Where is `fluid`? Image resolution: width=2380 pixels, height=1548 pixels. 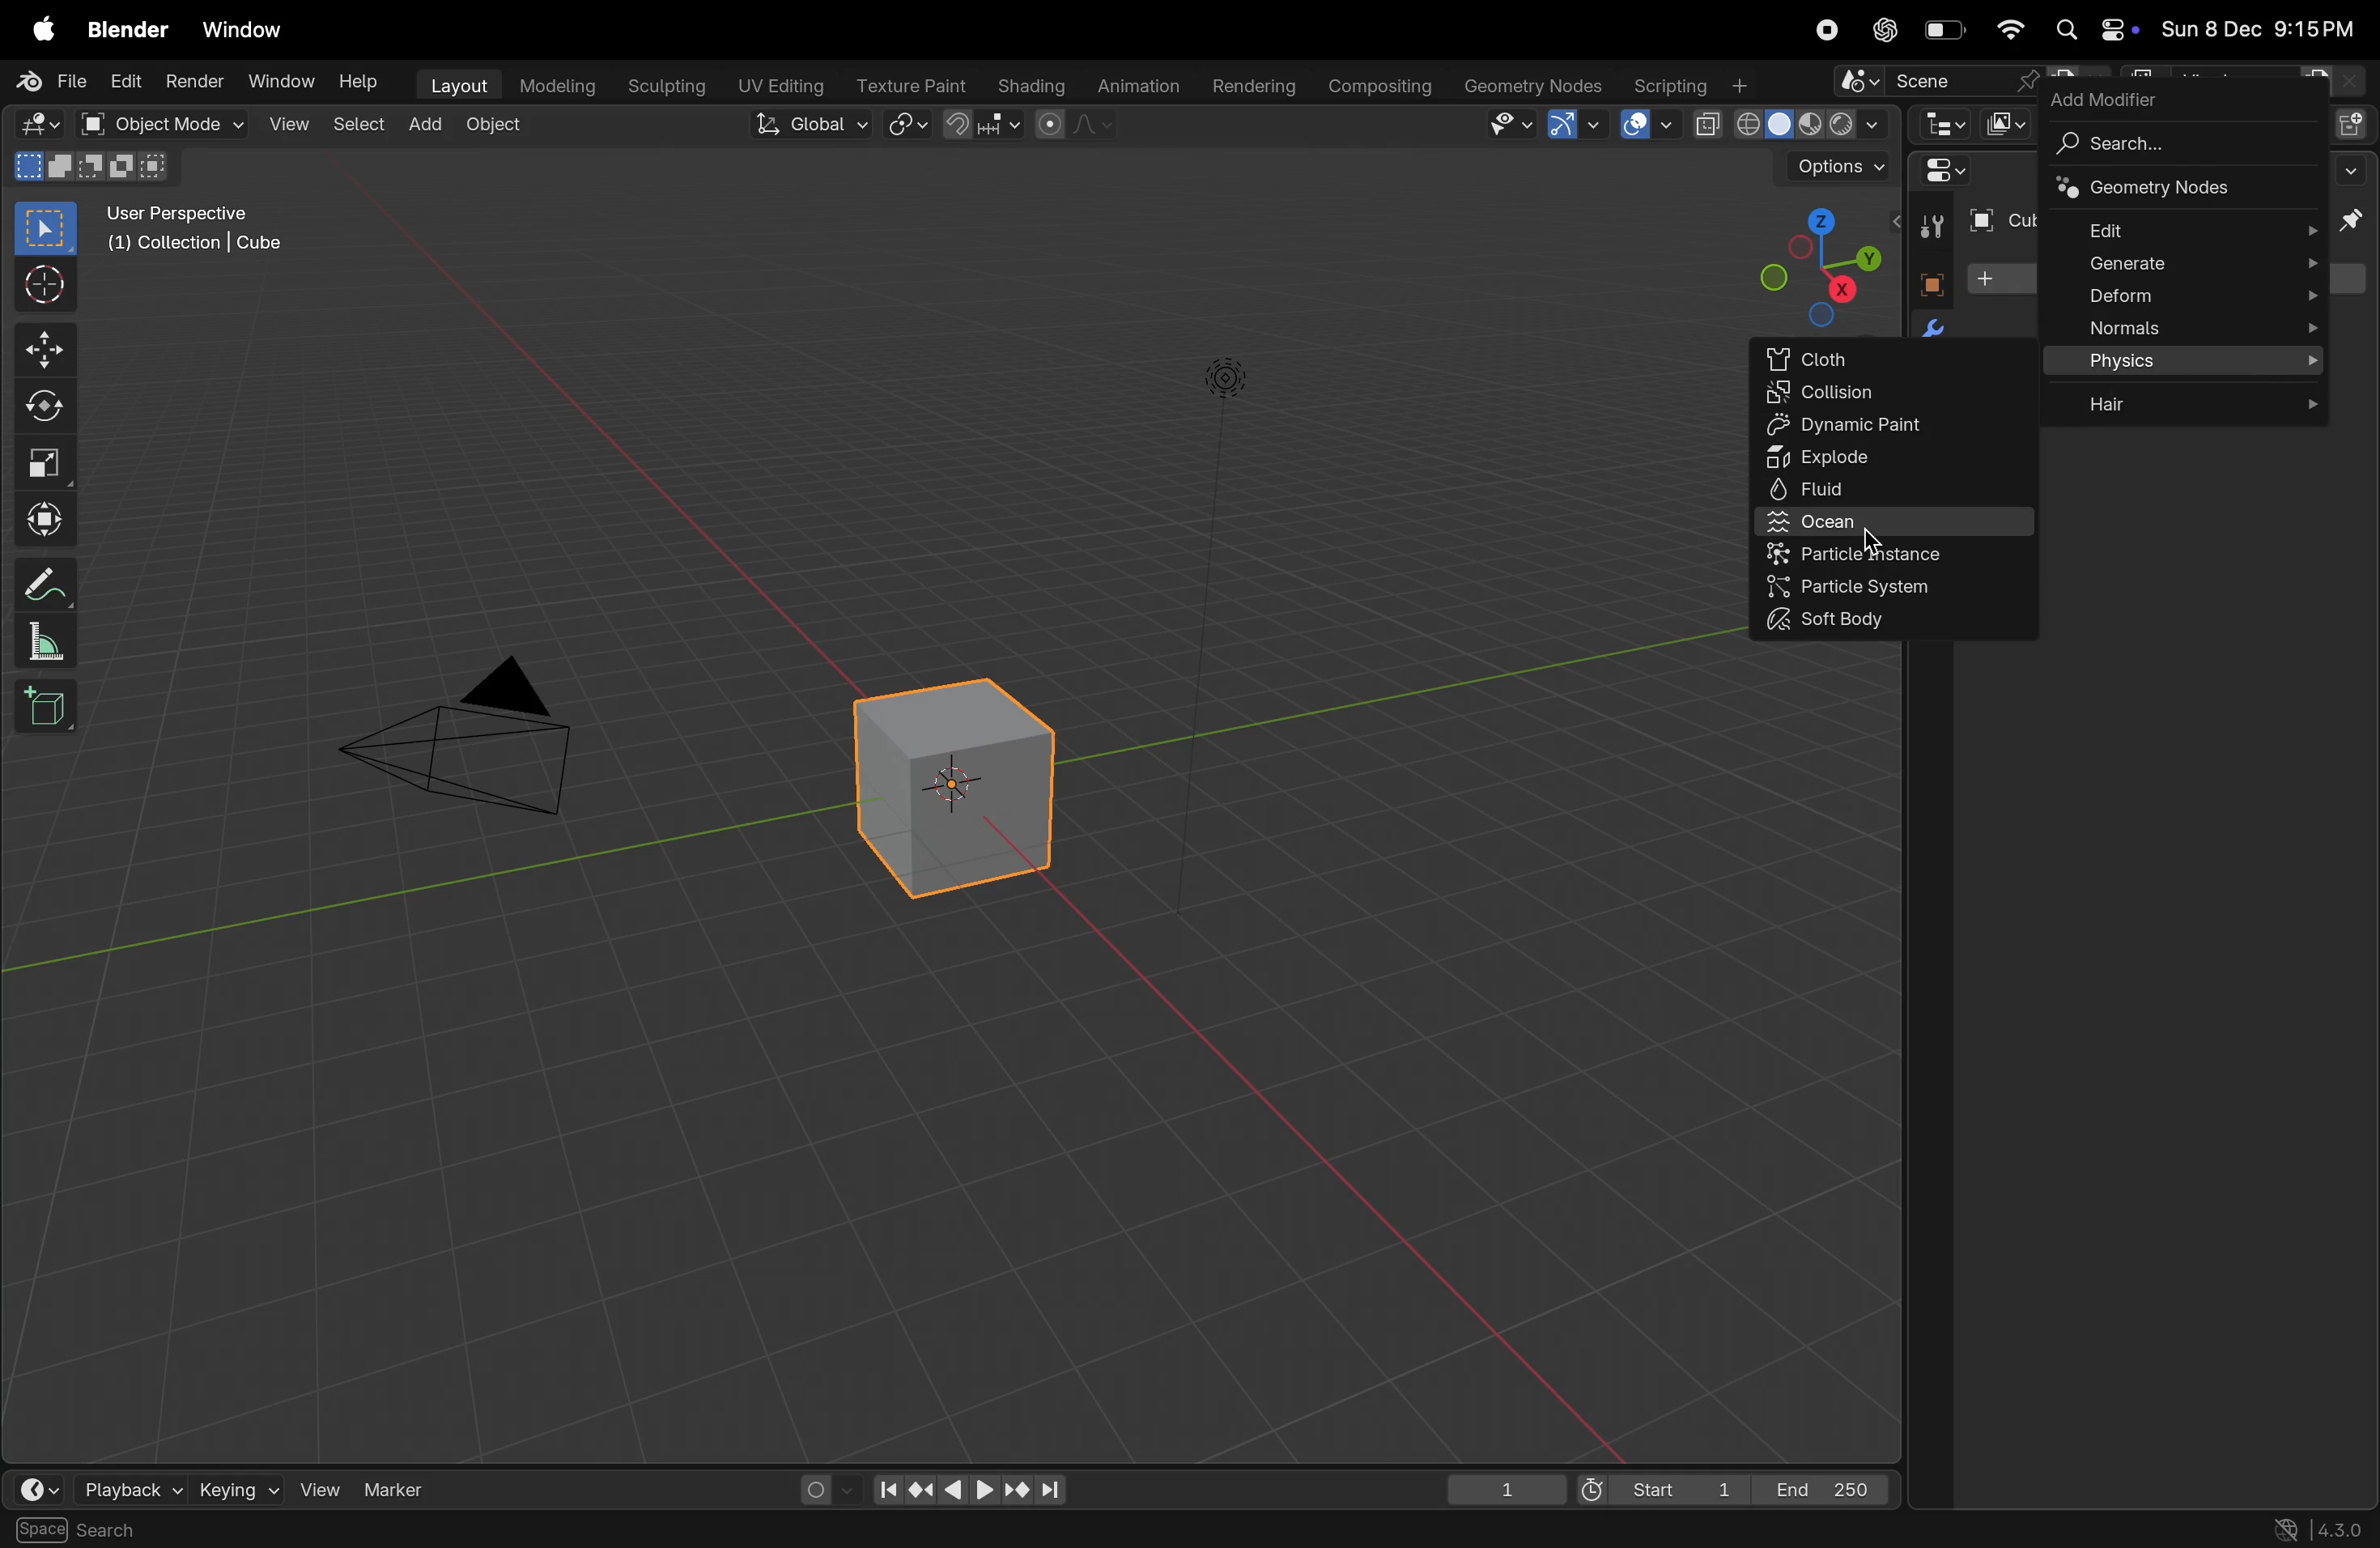 fluid is located at coordinates (1891, 491).